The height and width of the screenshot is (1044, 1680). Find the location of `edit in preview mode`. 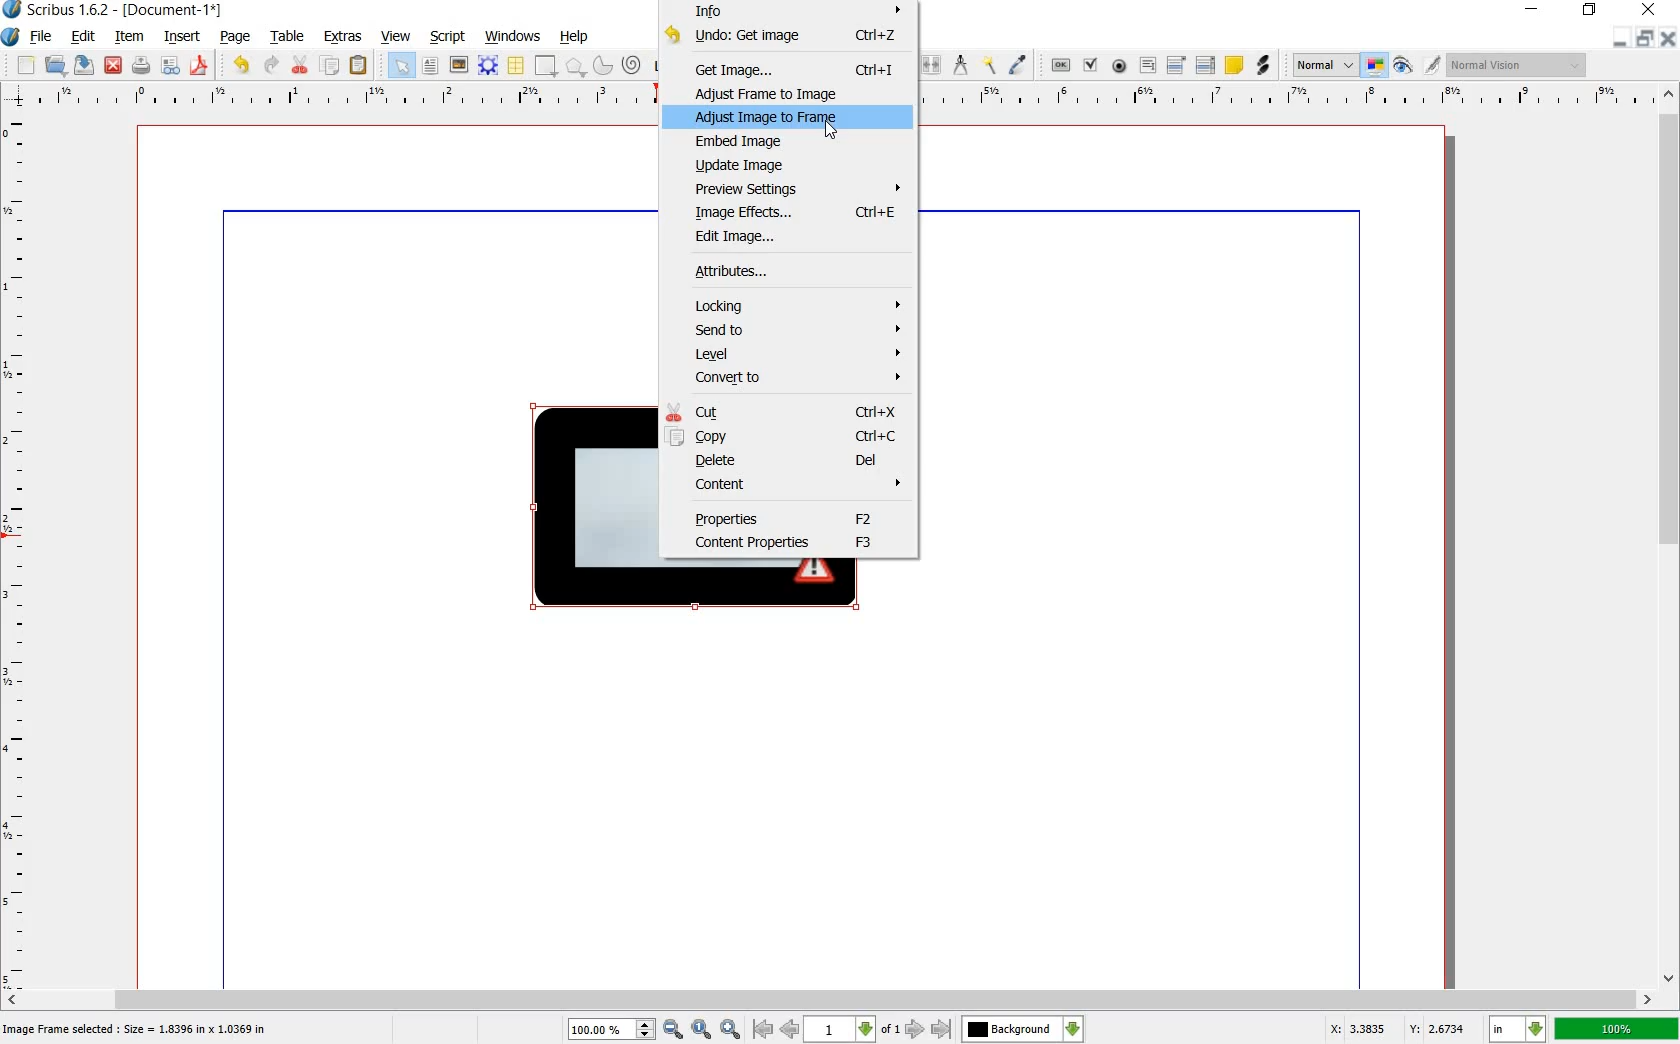

edit in preview mode is located at coordinates (1415, 66).